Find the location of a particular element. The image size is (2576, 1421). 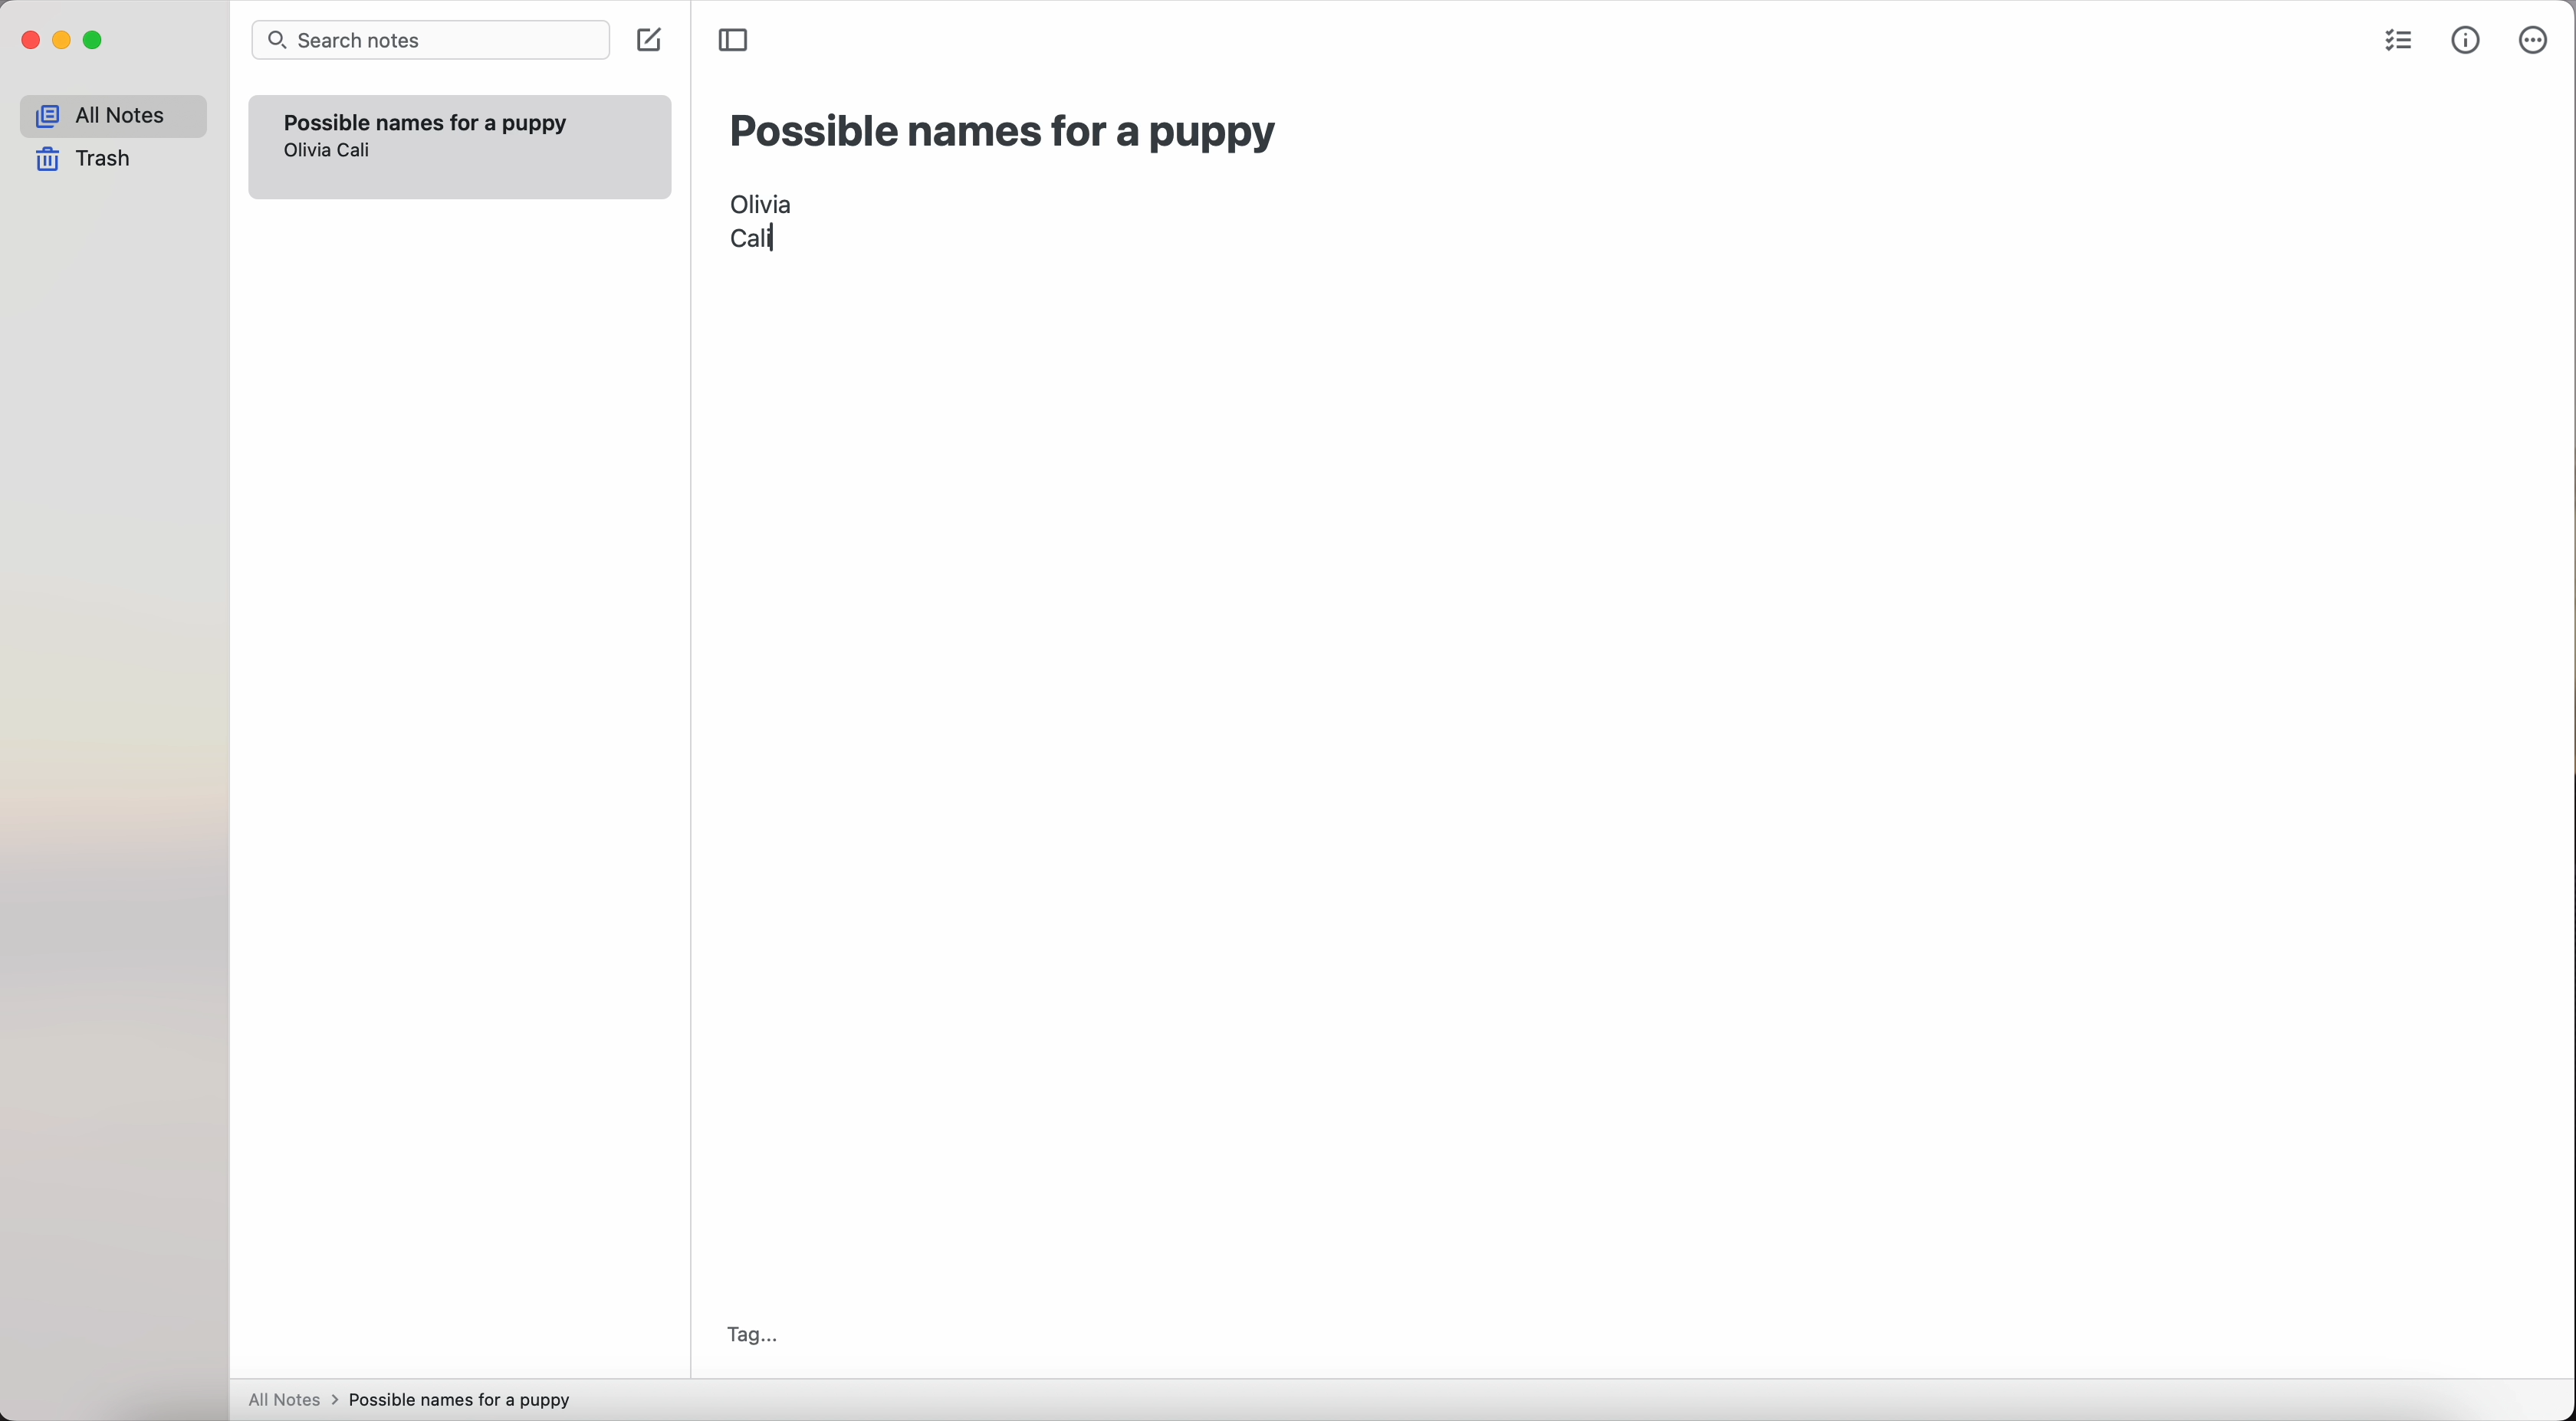

all notes is located at coordinates (113, 116).